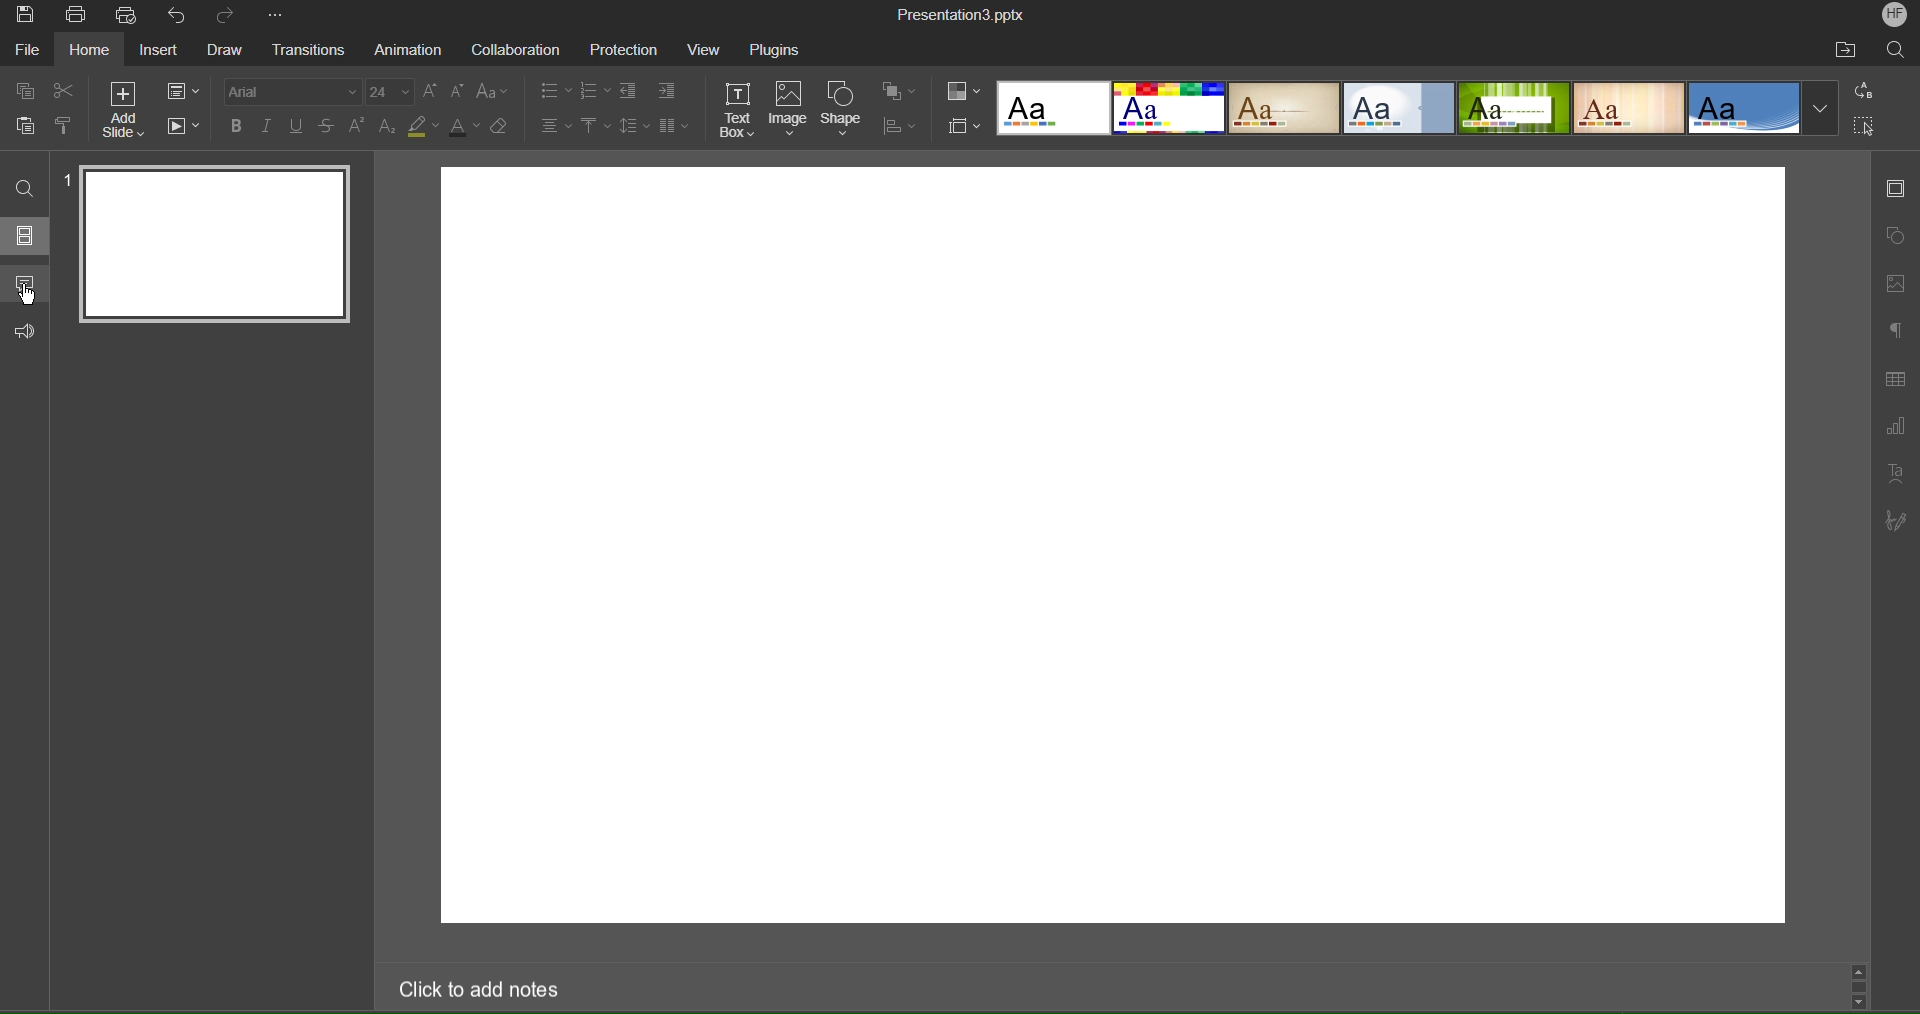 This screenshot has width=1920, height=1014. I want to click on Account, so click(1892, 17).